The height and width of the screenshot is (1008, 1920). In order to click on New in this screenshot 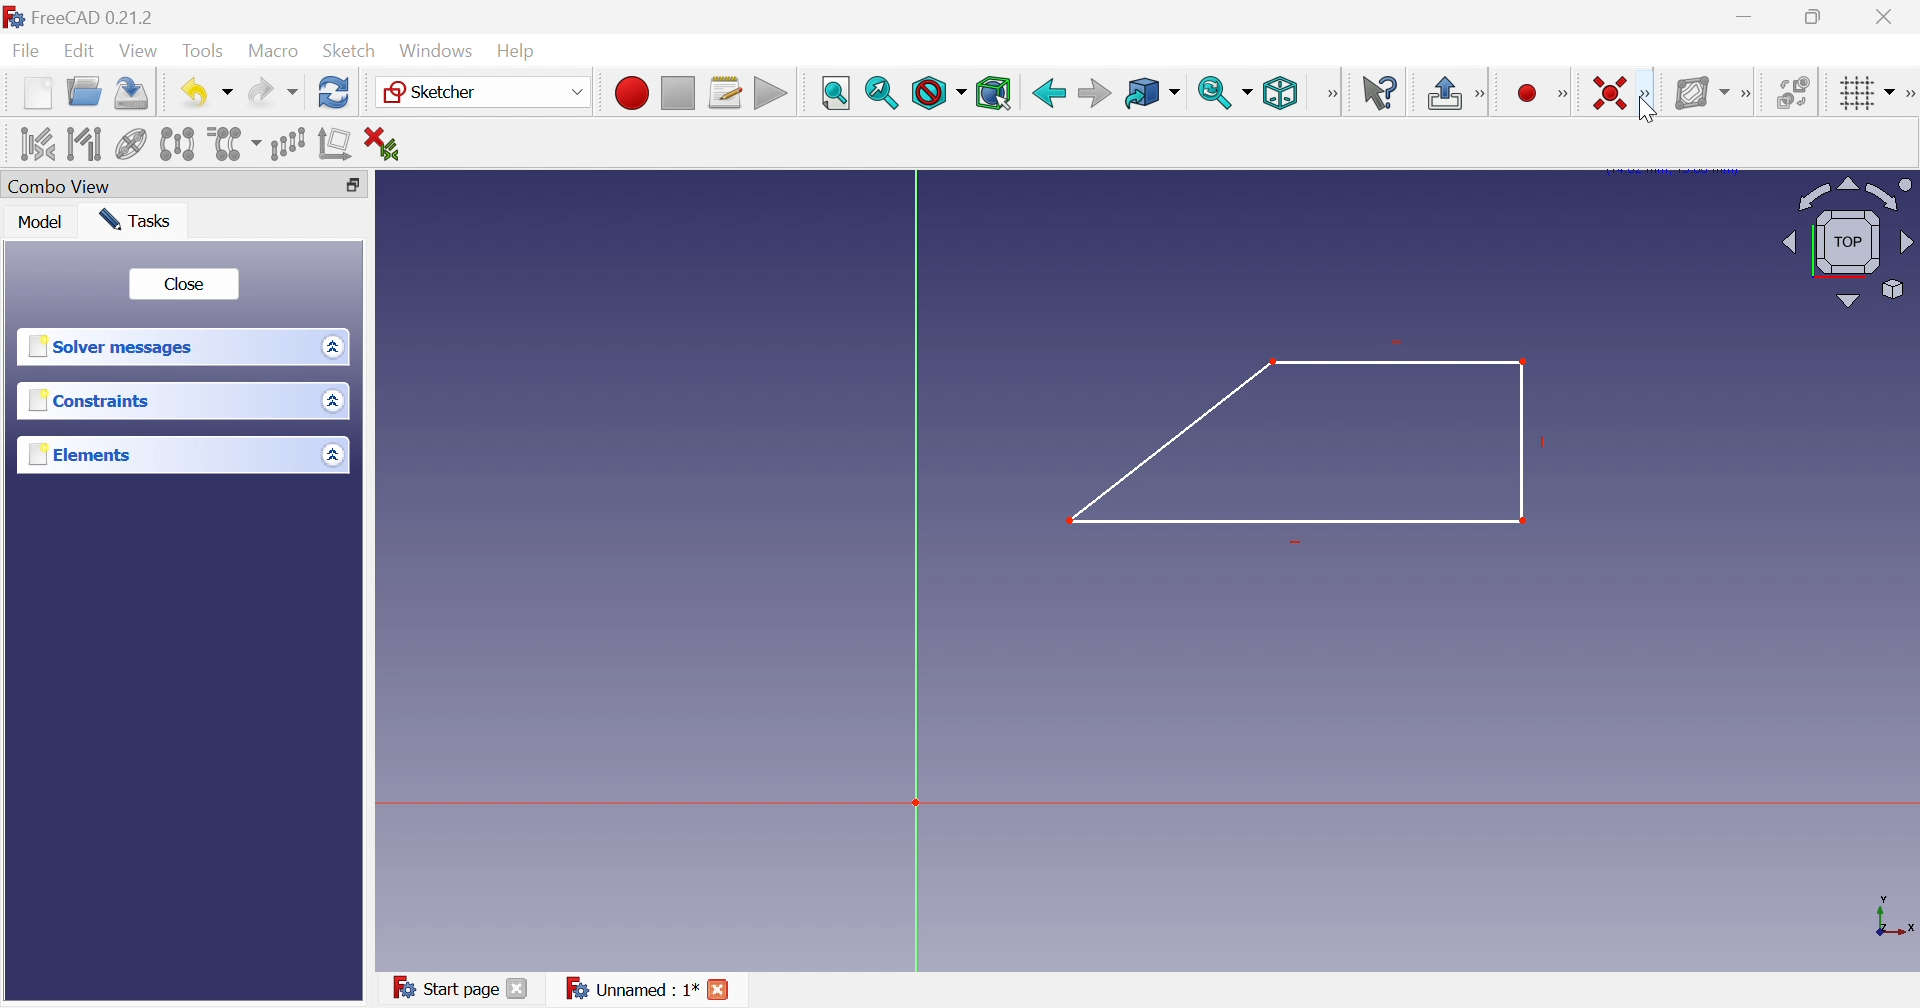, I will do `click(37, 98)`.